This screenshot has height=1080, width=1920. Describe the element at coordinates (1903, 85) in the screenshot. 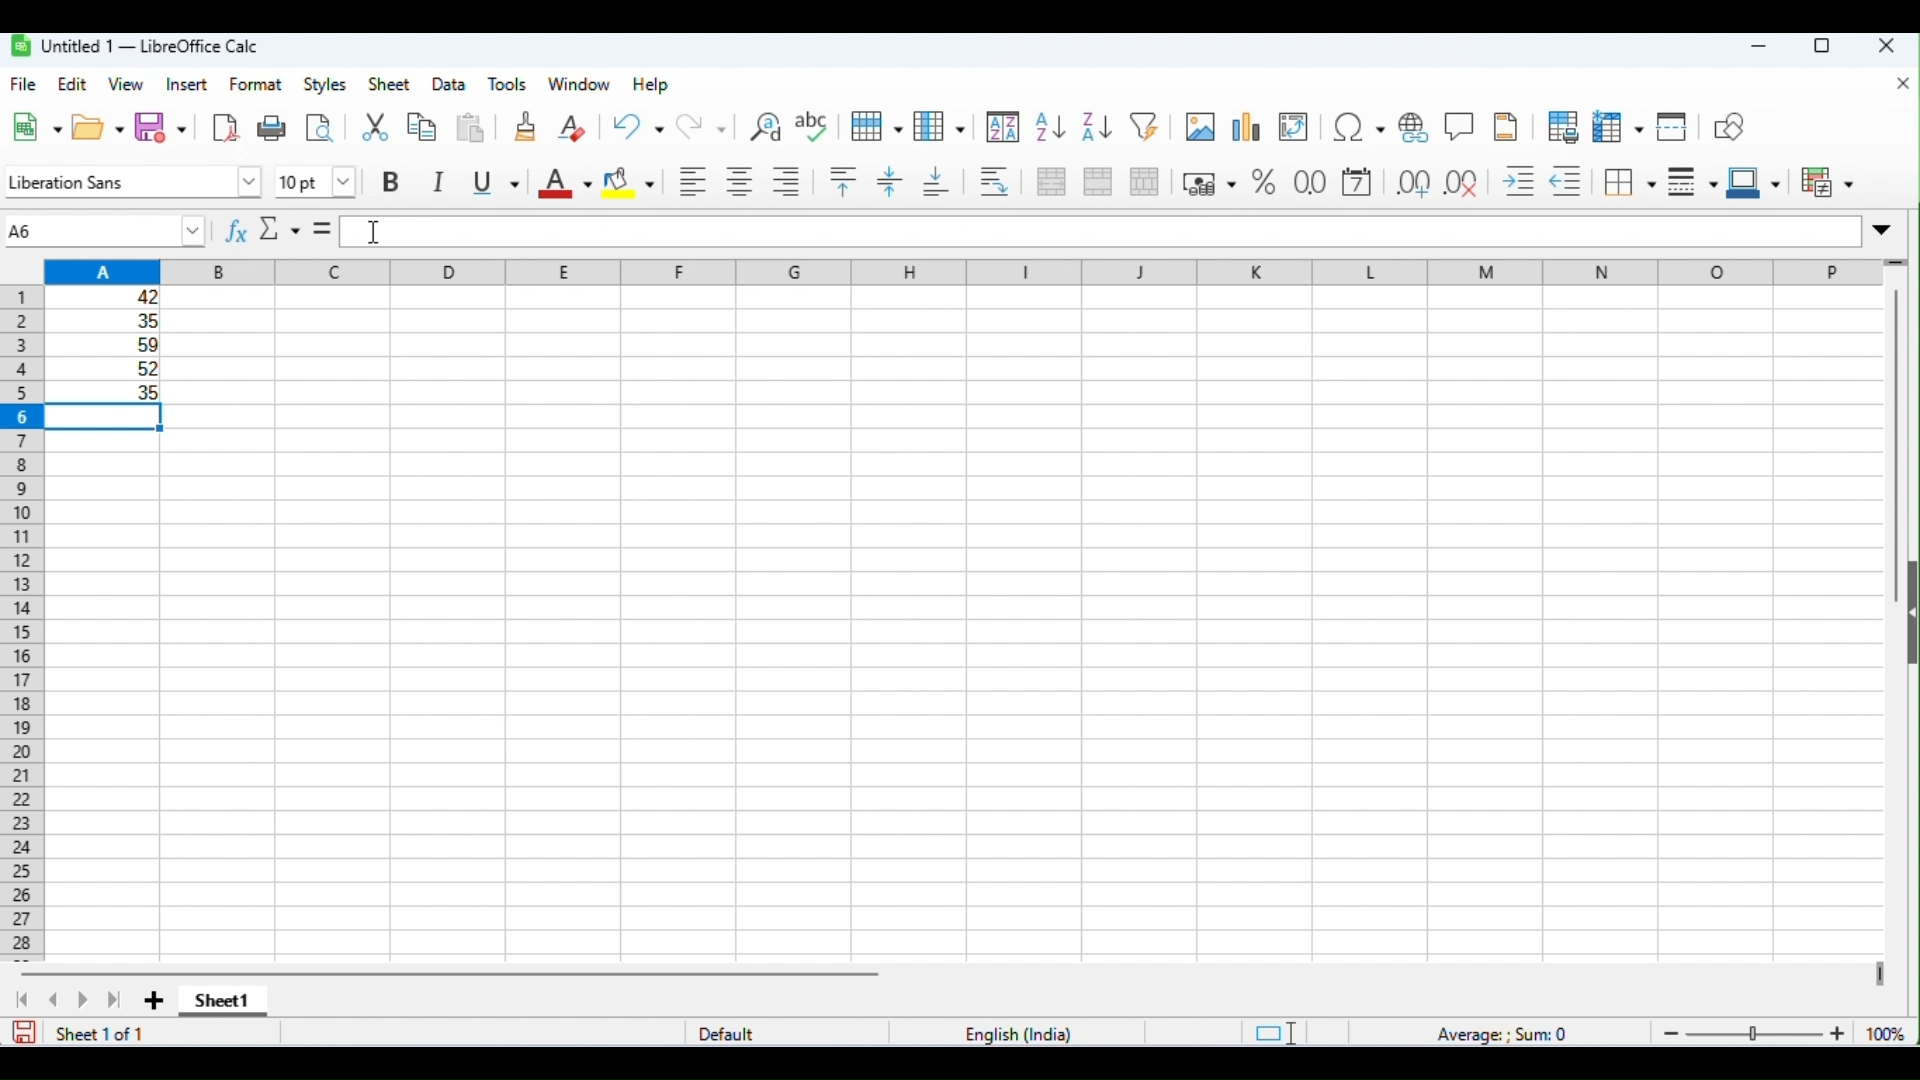

I see `close` at that location.